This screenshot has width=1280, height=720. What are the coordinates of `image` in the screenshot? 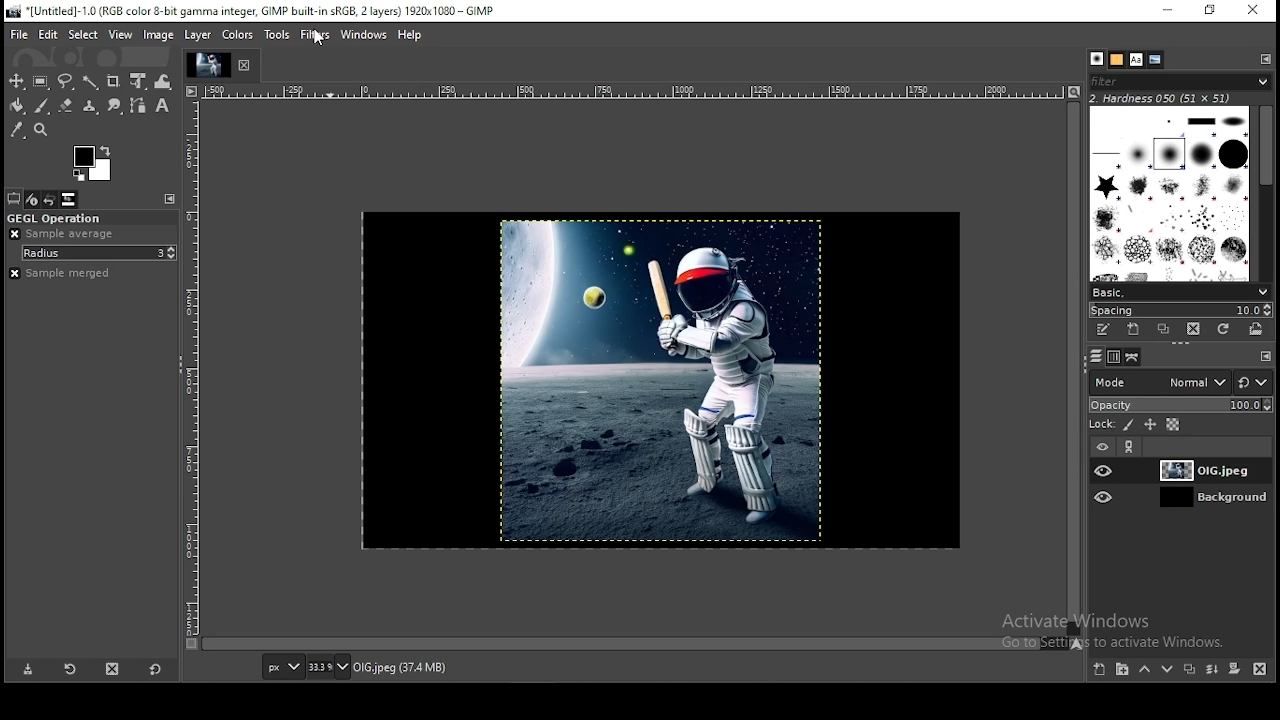 It's located at (158, 34).